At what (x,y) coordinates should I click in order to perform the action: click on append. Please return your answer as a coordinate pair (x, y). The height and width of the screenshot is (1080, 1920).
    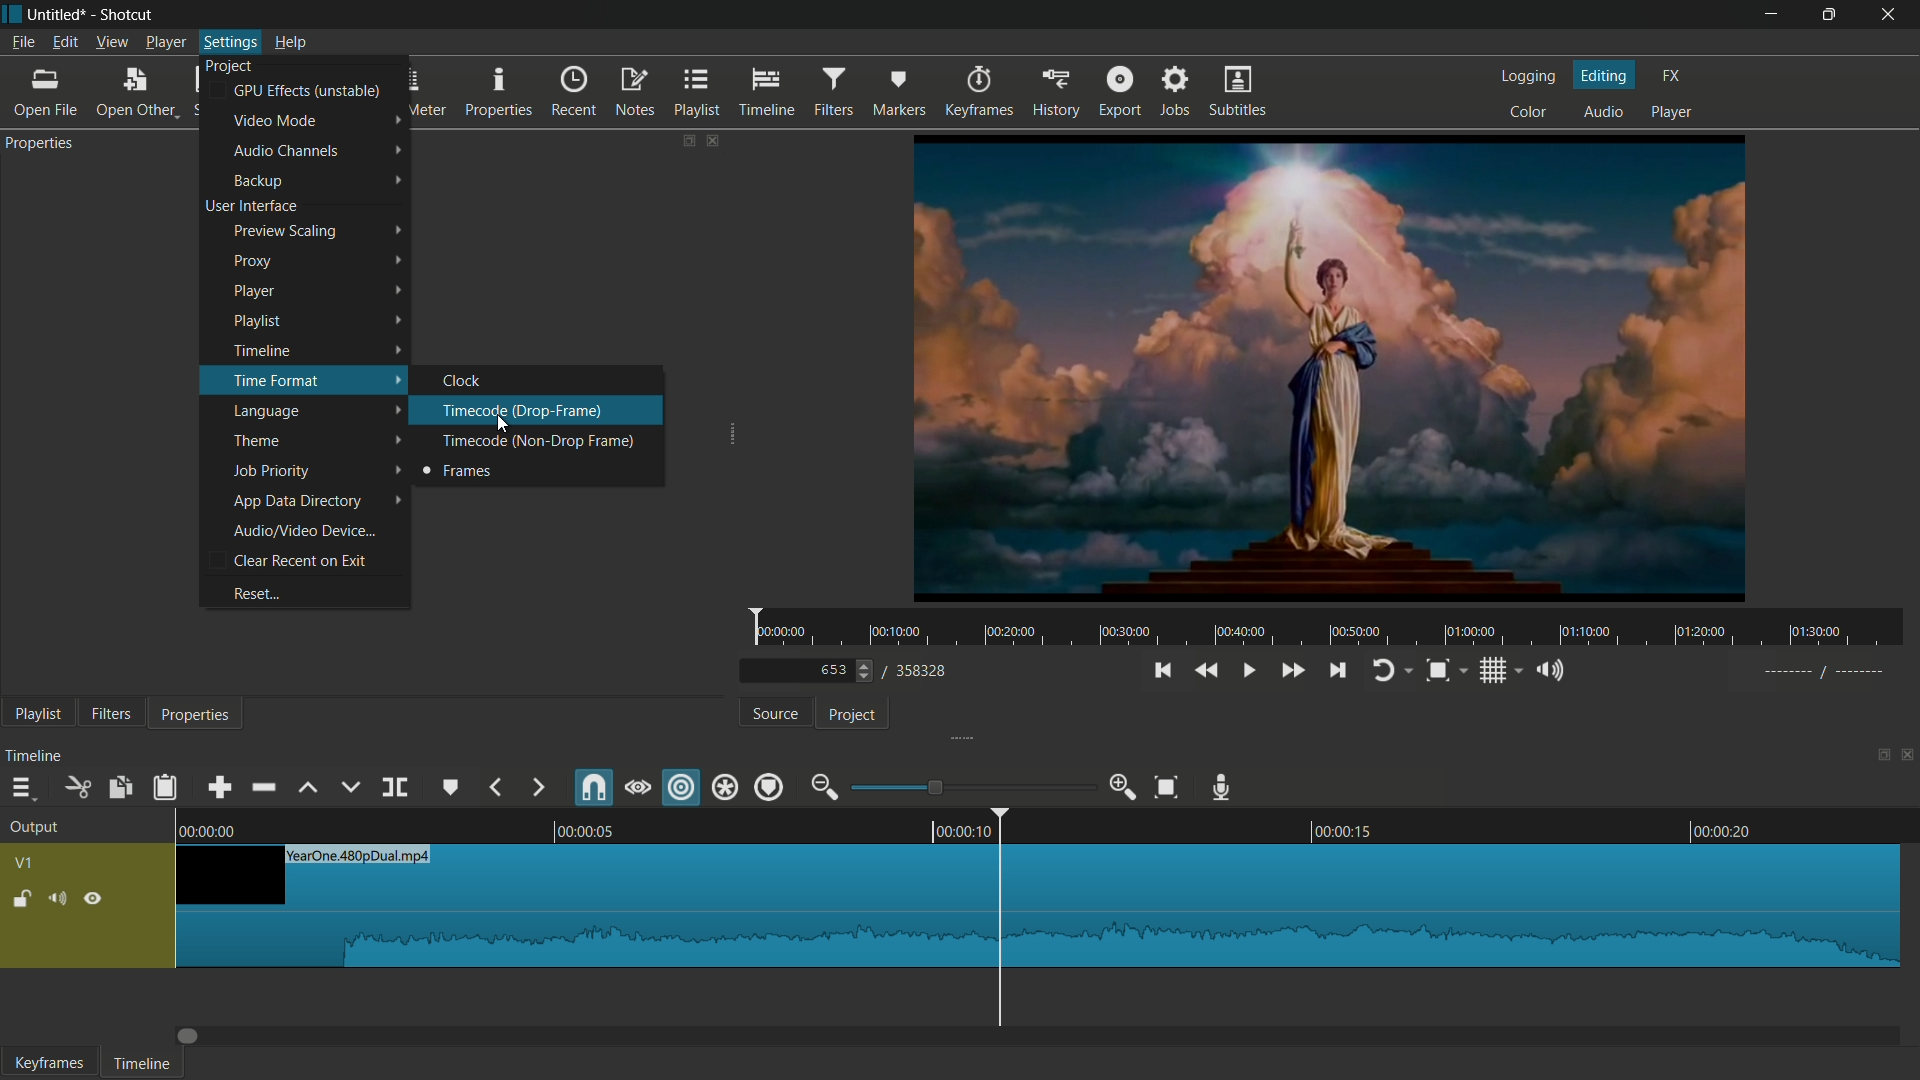
    Looking at the image, I should click on (222, 786).